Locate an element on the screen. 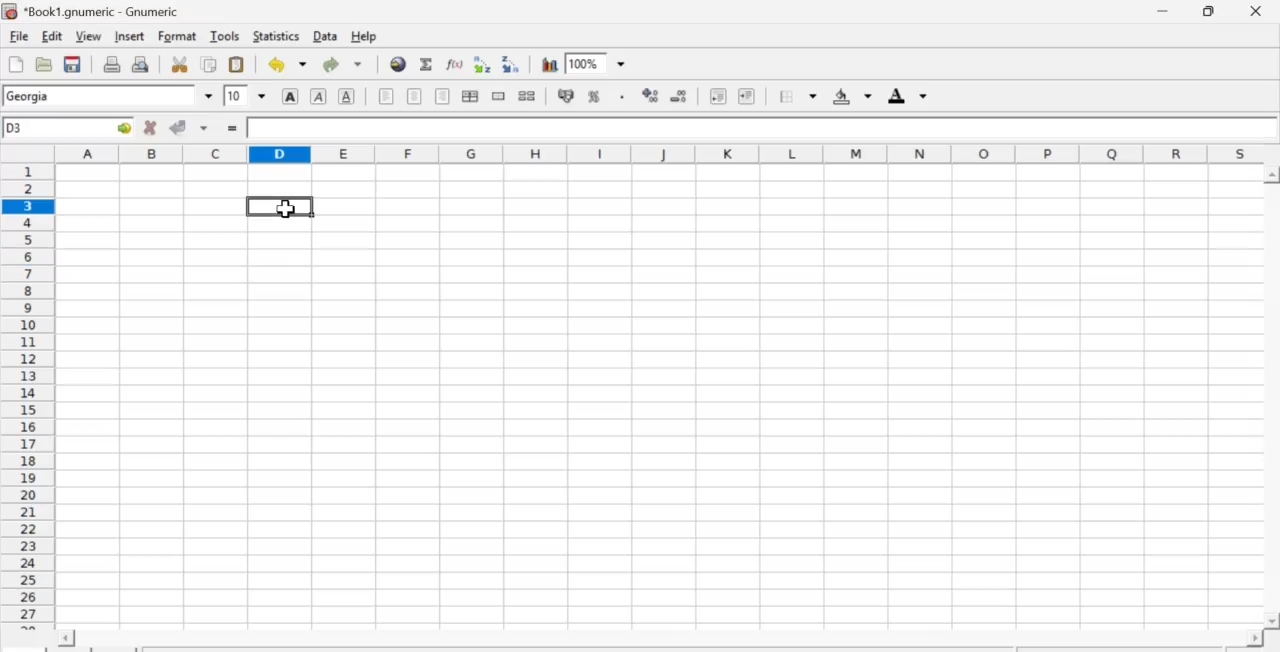  Statistics is located at coordinates (278, 36).